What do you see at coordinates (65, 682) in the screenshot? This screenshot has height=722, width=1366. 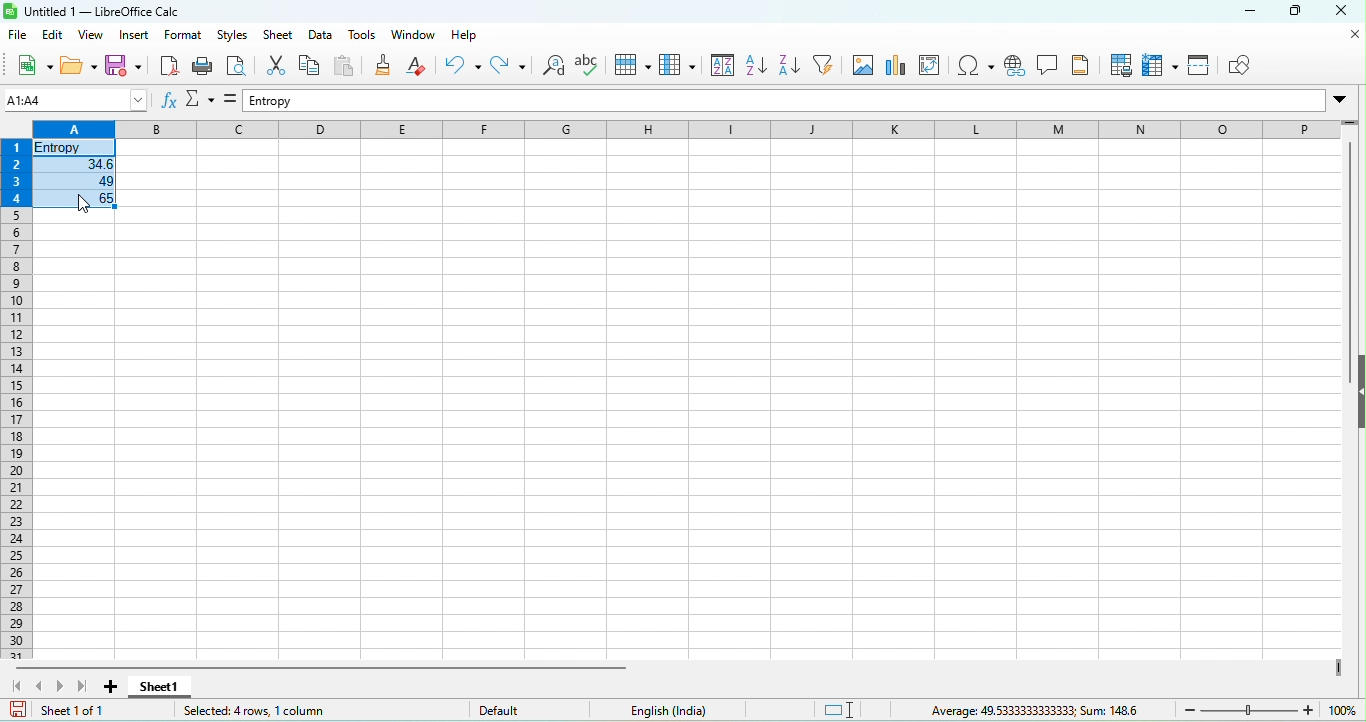 I see `scroll to next sheet` at bounding box center [65, 682].